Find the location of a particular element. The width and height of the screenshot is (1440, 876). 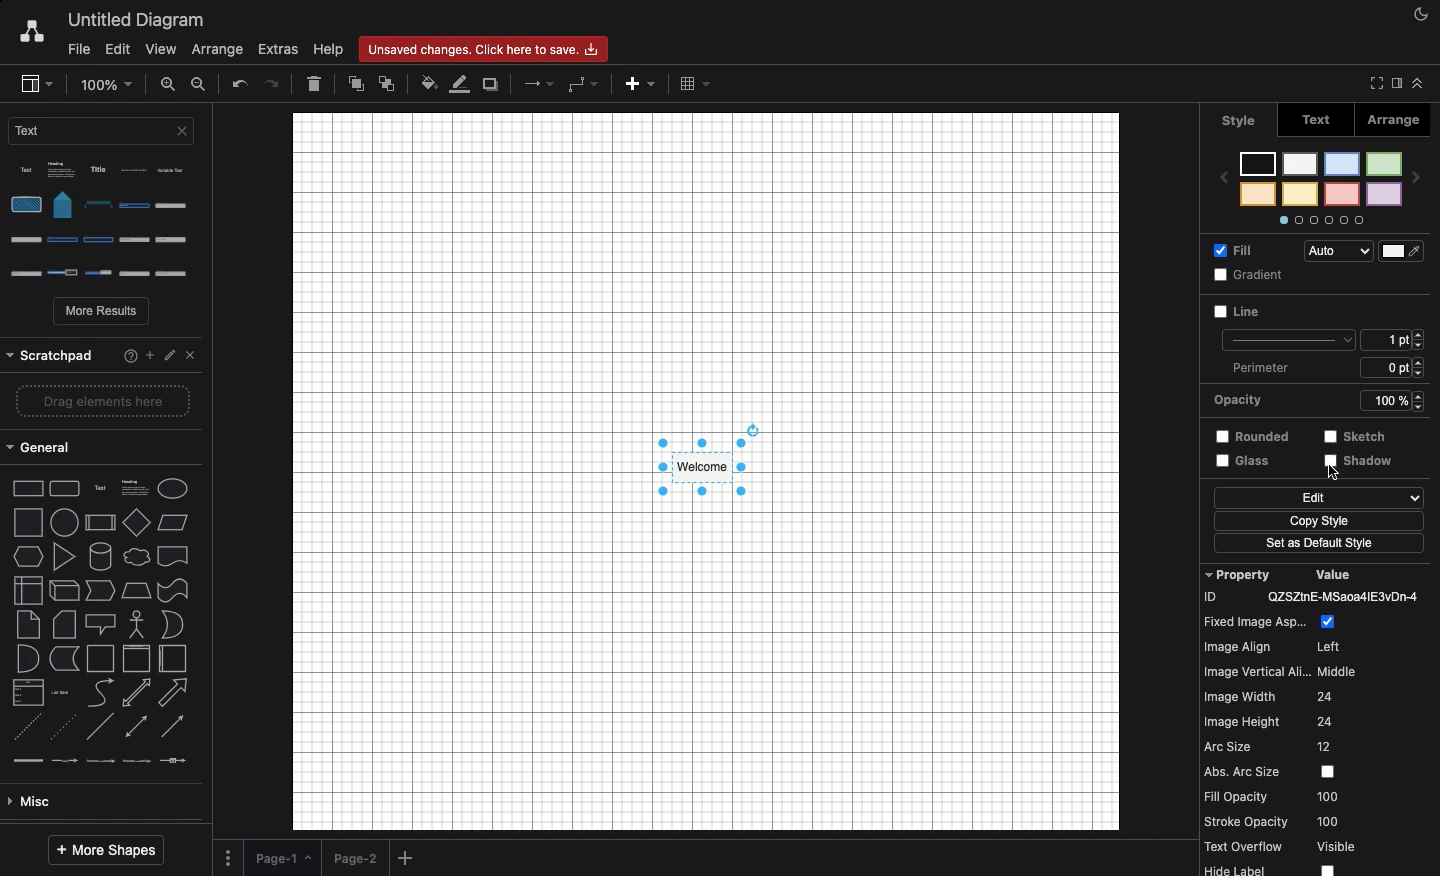

Set as default style is located at coordinates (1320, 519).